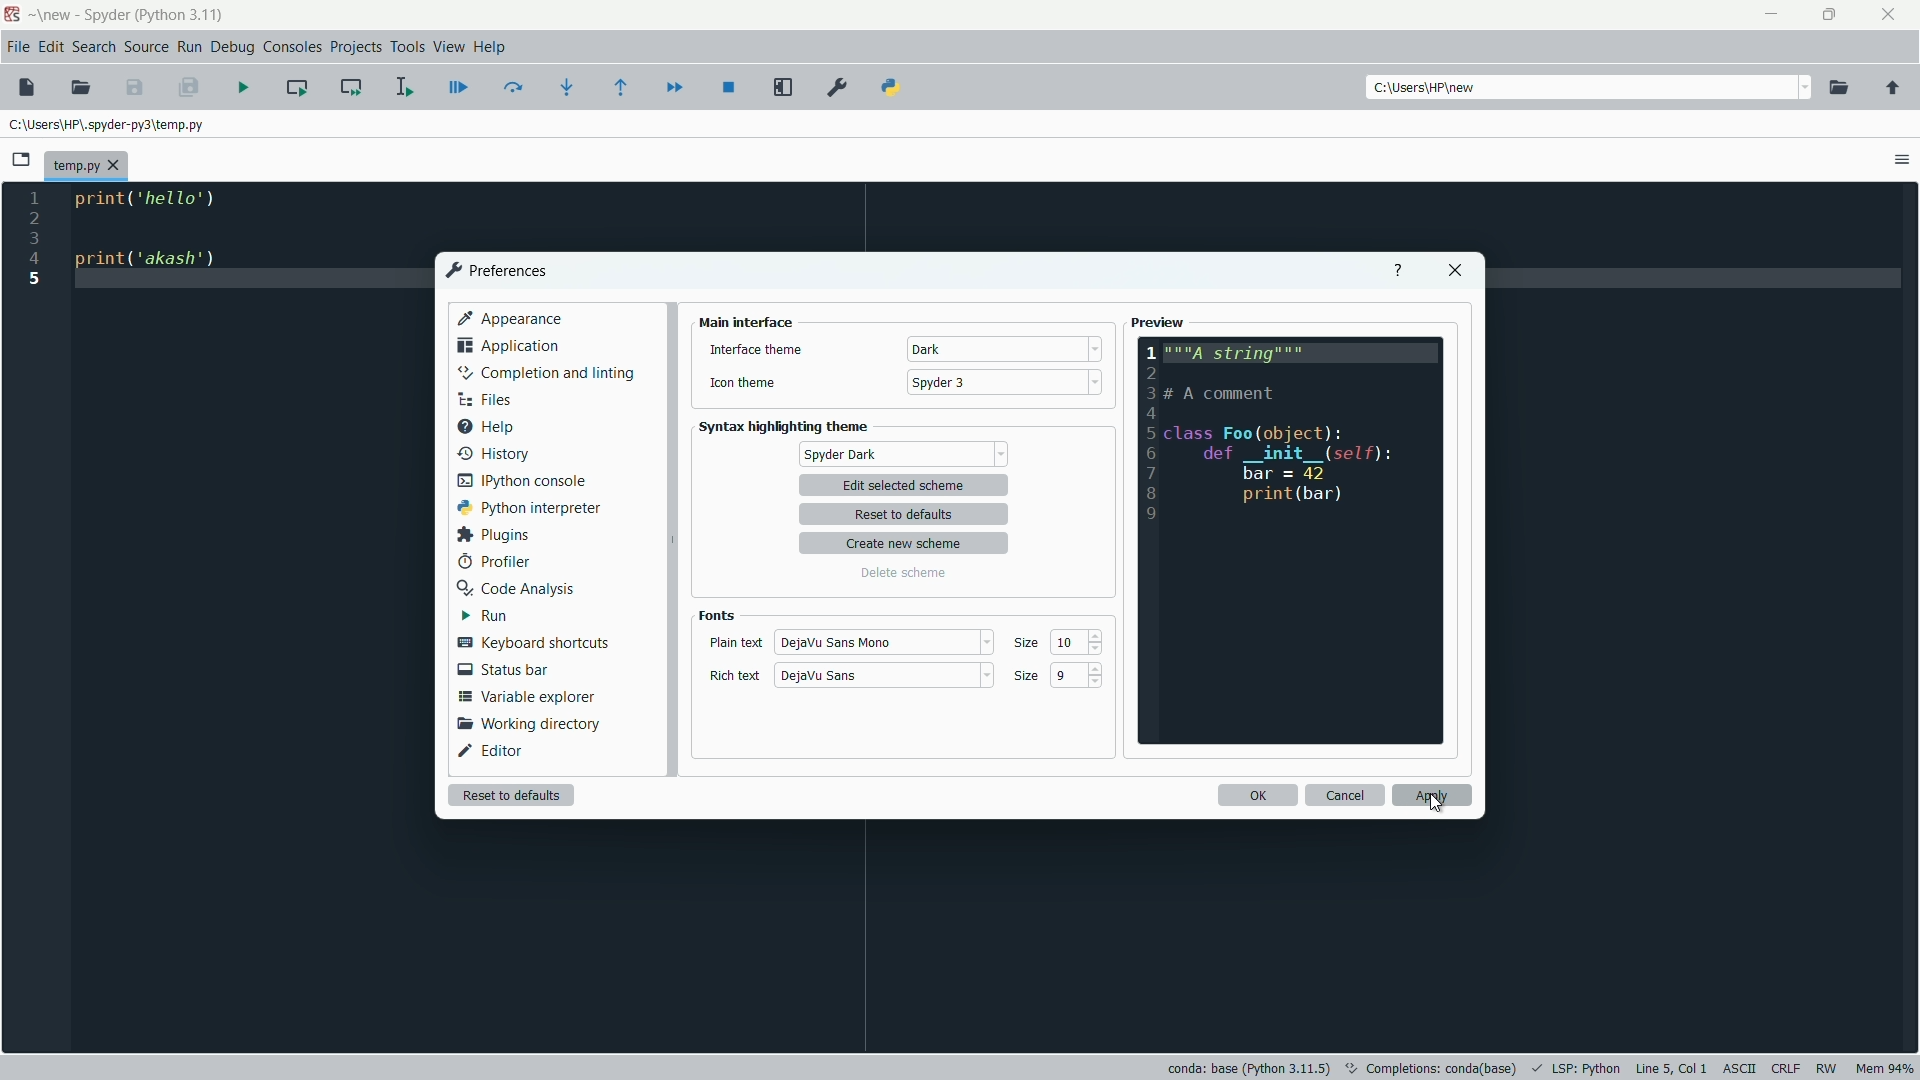 The height and width of the screenshot is (1080, 1920). I want to click on file name, so click(85, 167).